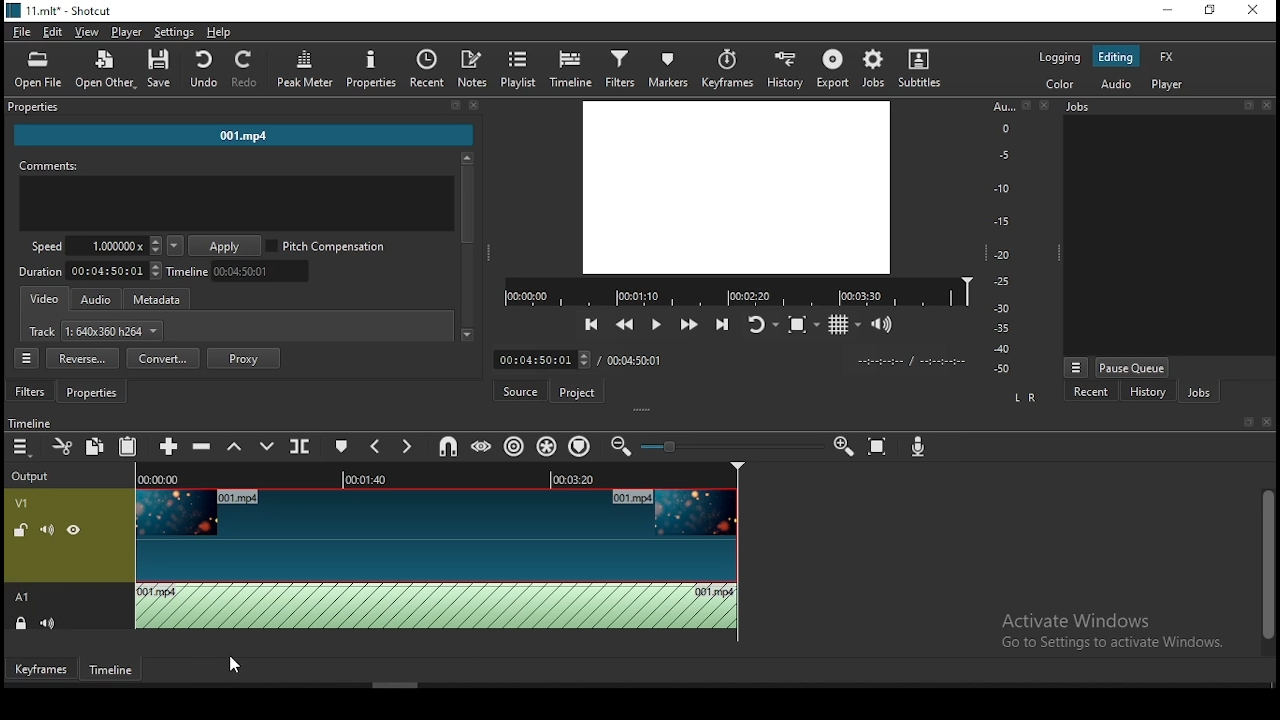 This screenshot has width=1280, height=720. Describe the element at coordinates (1266, 421) in the screenshot. I see `close` at that location.